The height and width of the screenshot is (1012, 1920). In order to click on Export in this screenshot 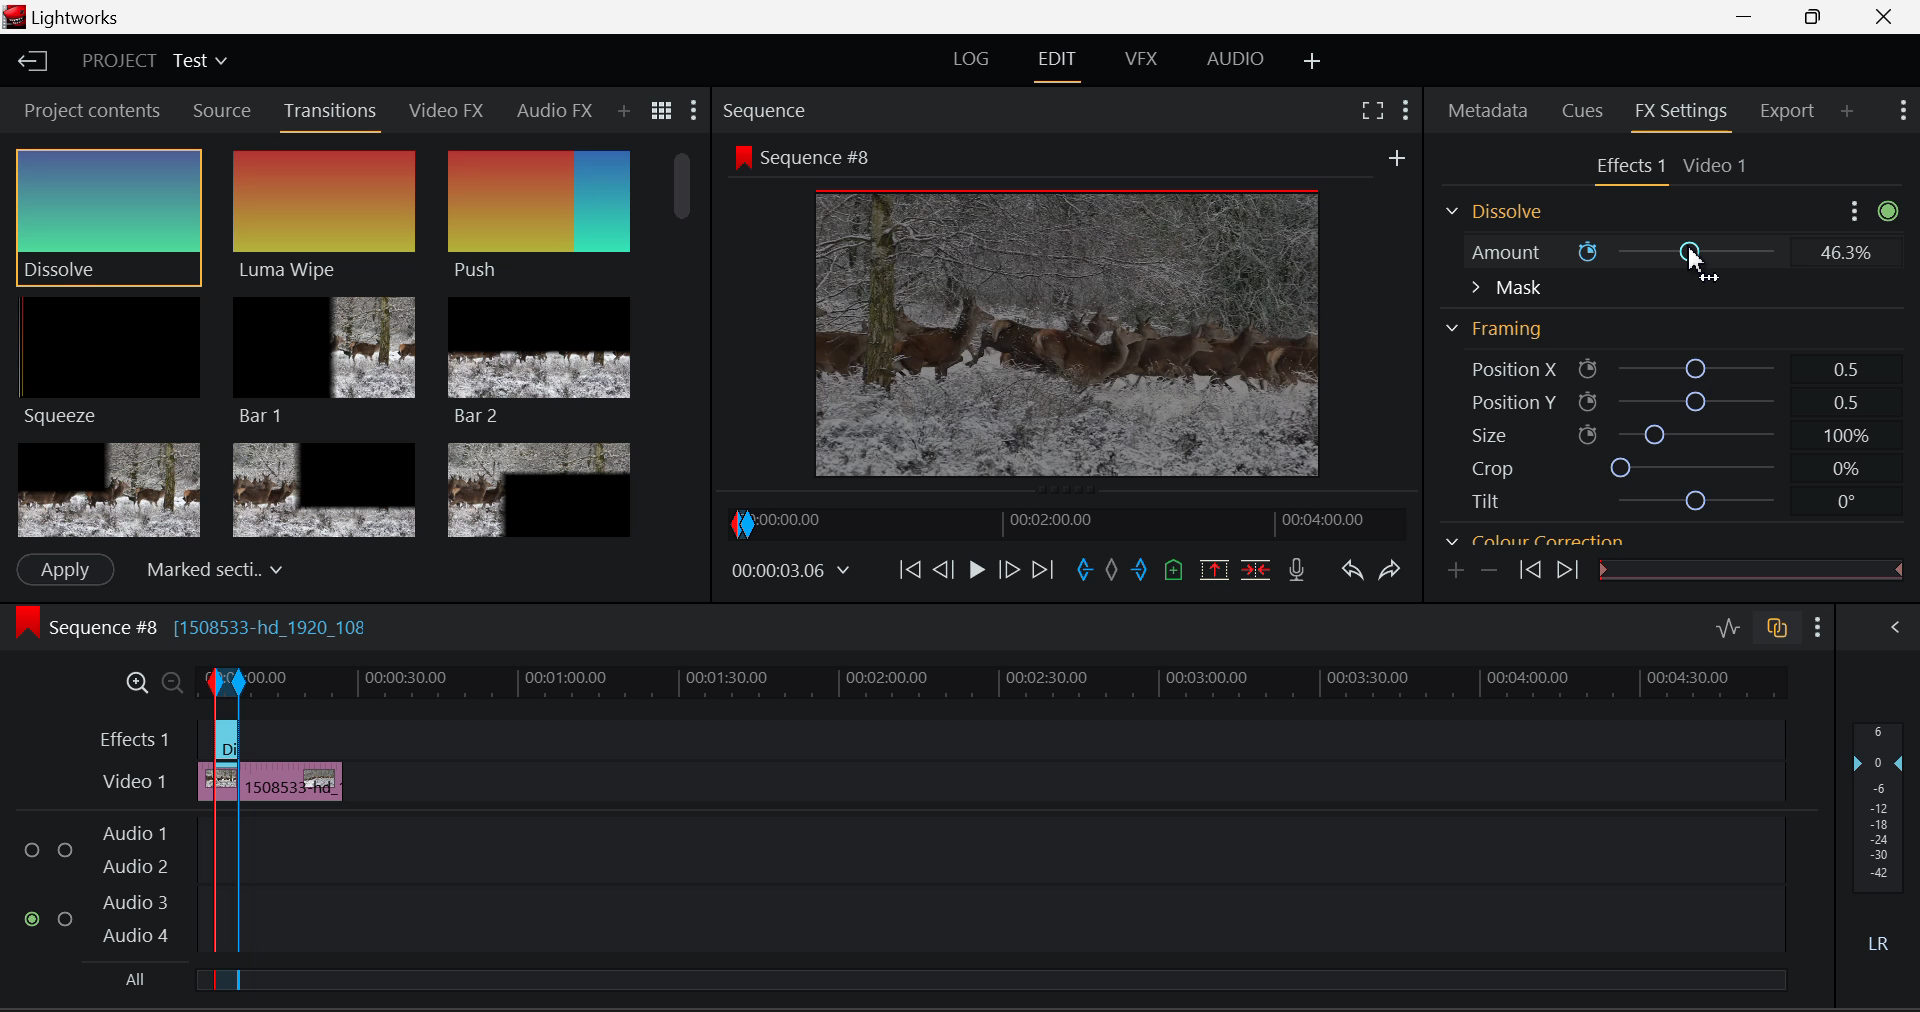, I will do `click(1792, 111)`.